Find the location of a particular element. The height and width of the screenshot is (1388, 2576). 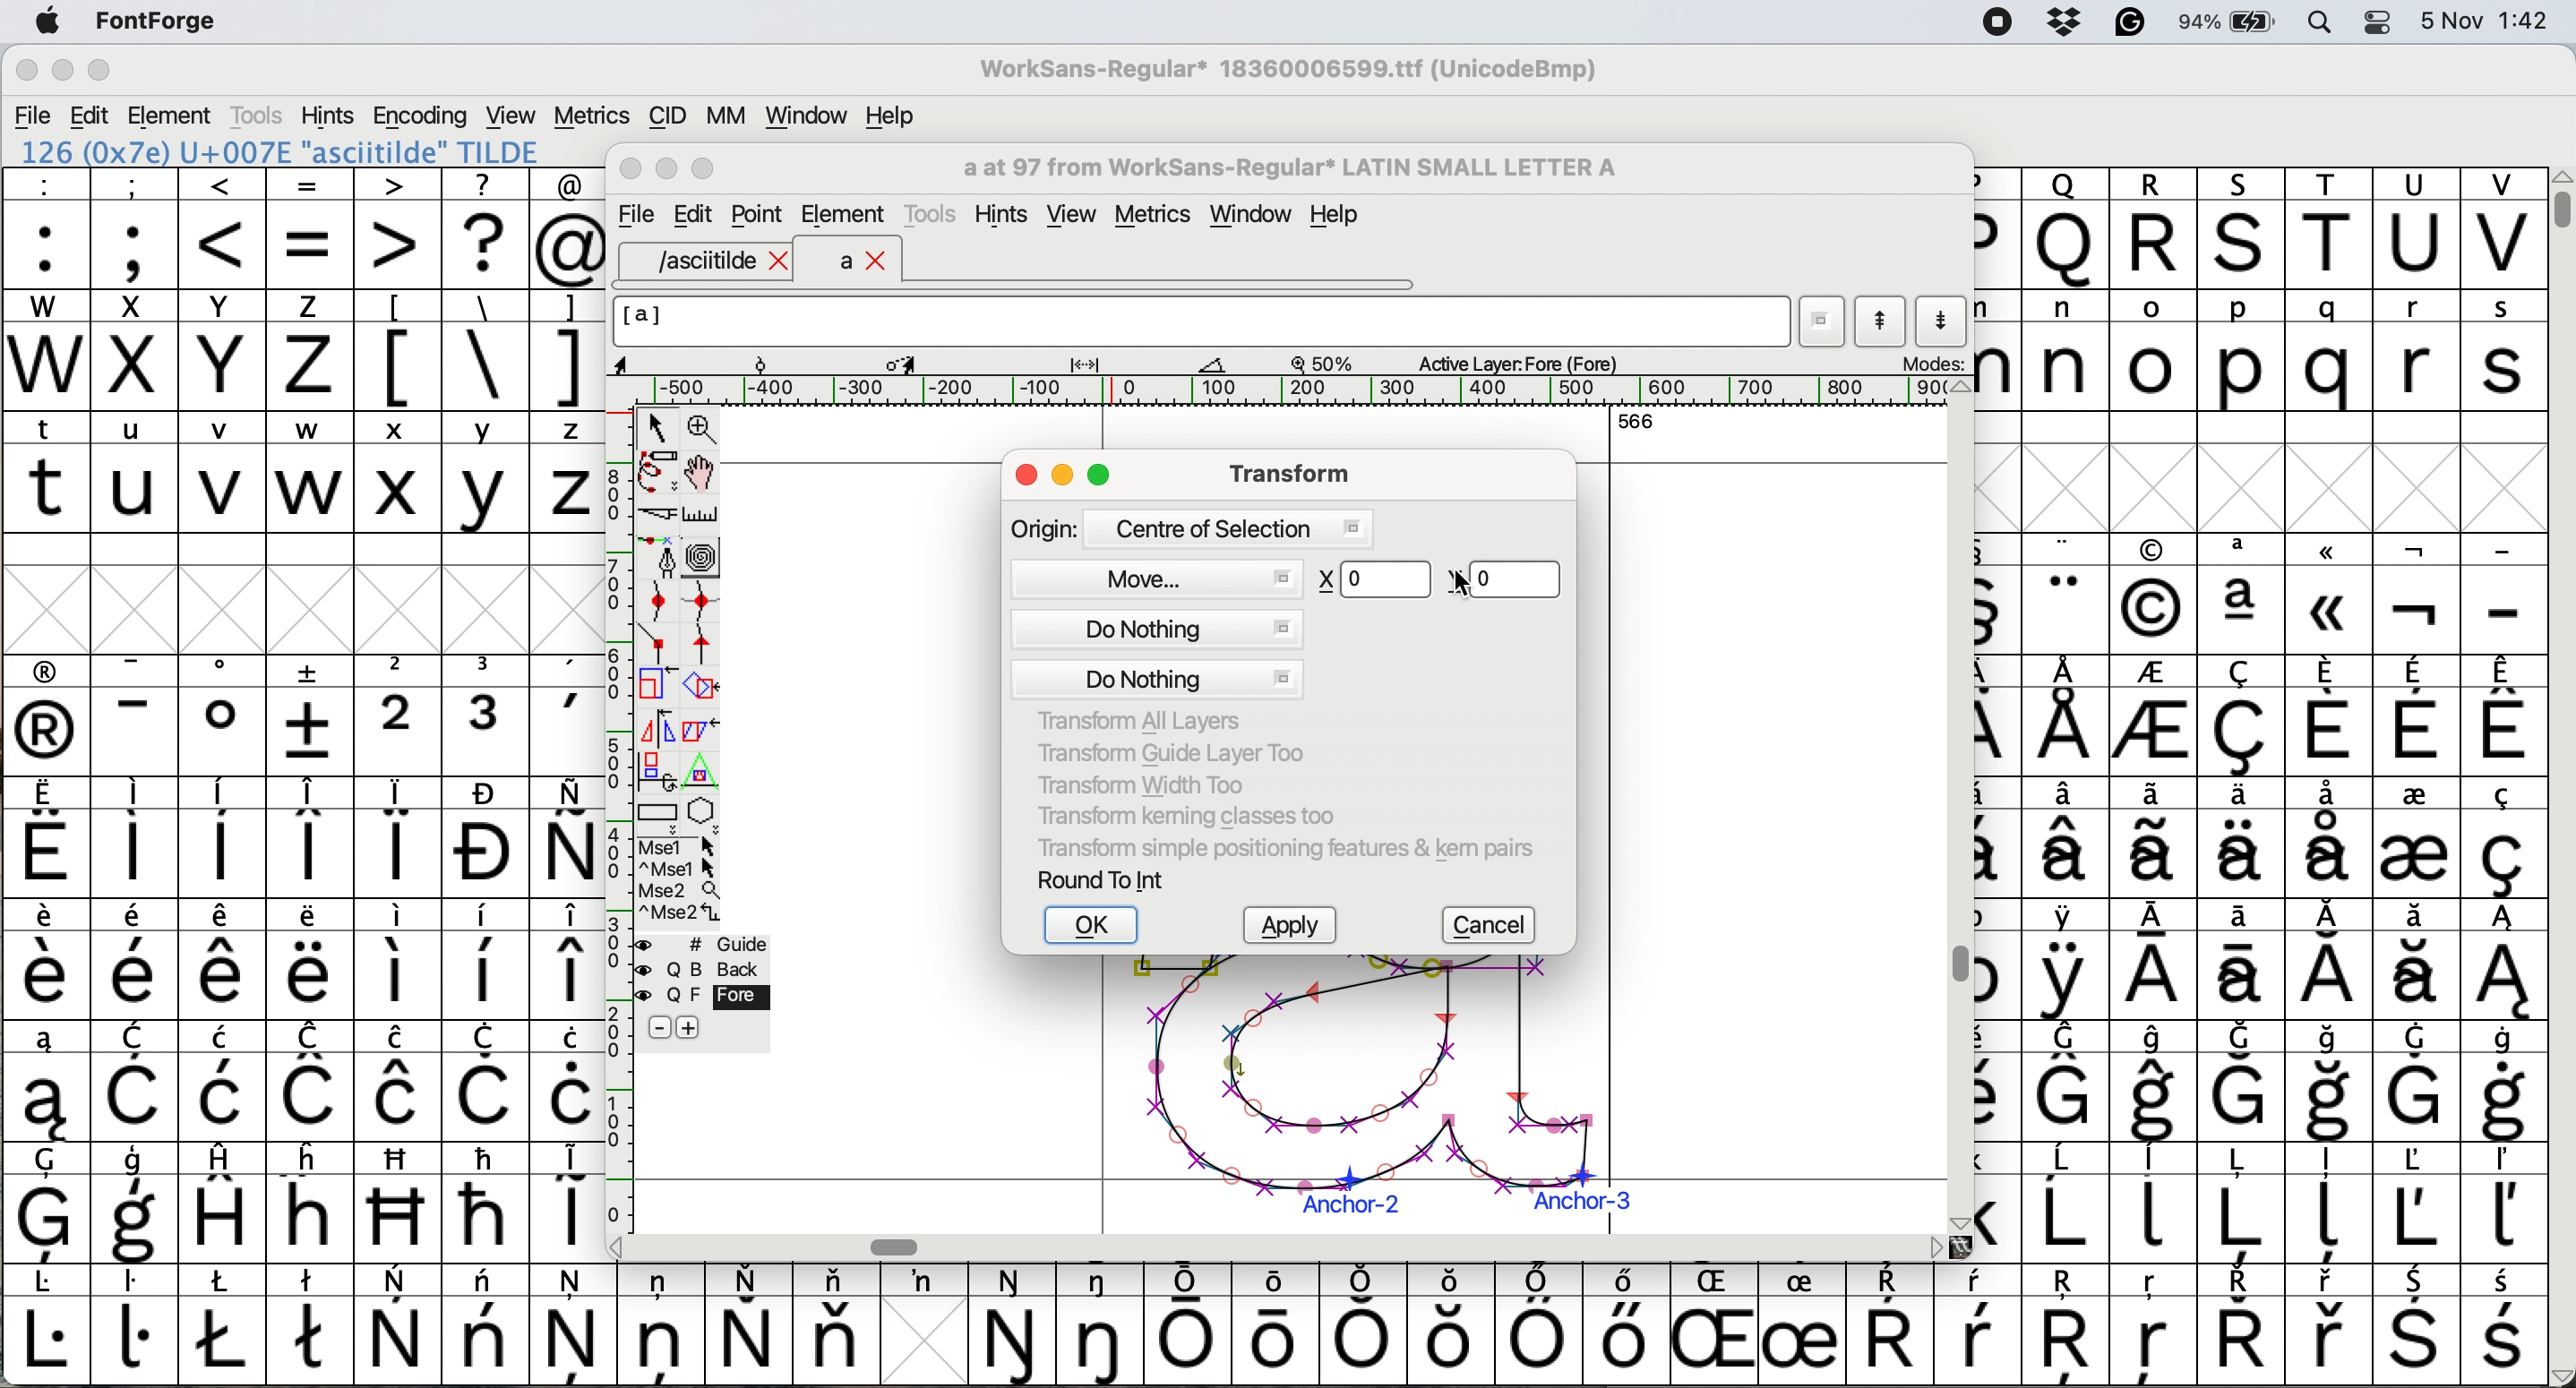

symbol is located at coordinates (136, 960).